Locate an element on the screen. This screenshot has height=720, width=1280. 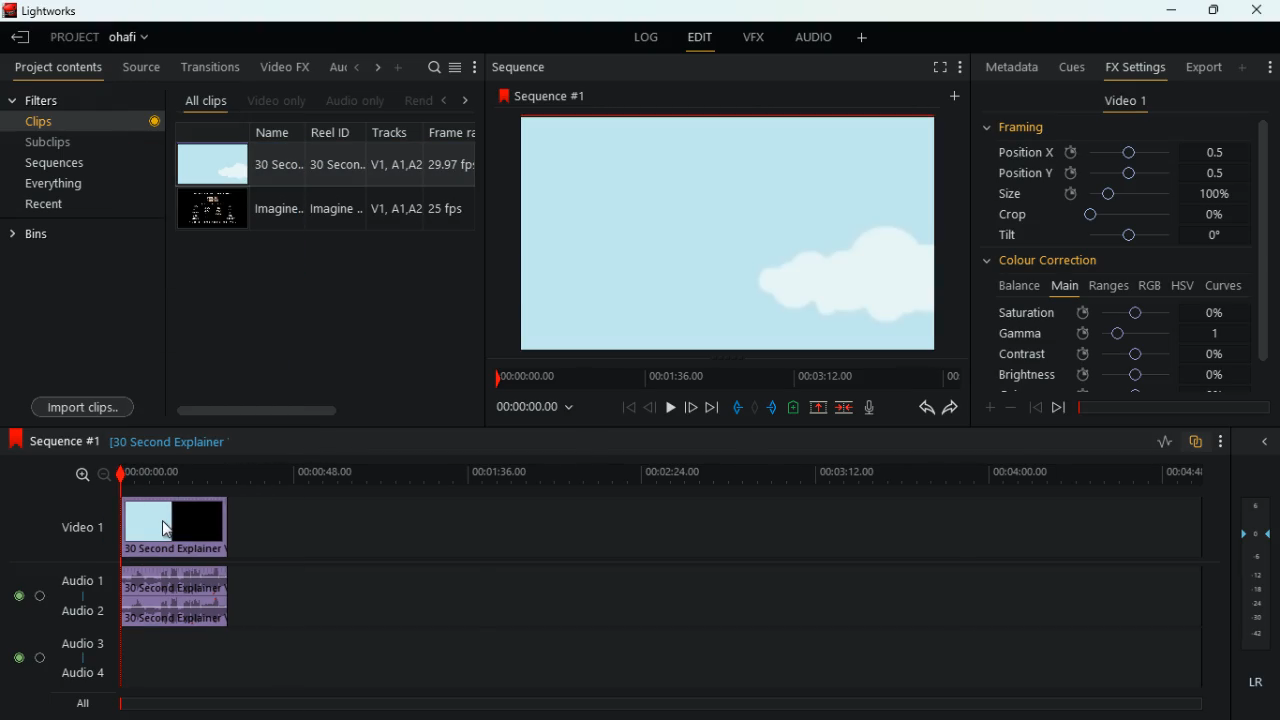
all clips is located at coordinates (202, 98).